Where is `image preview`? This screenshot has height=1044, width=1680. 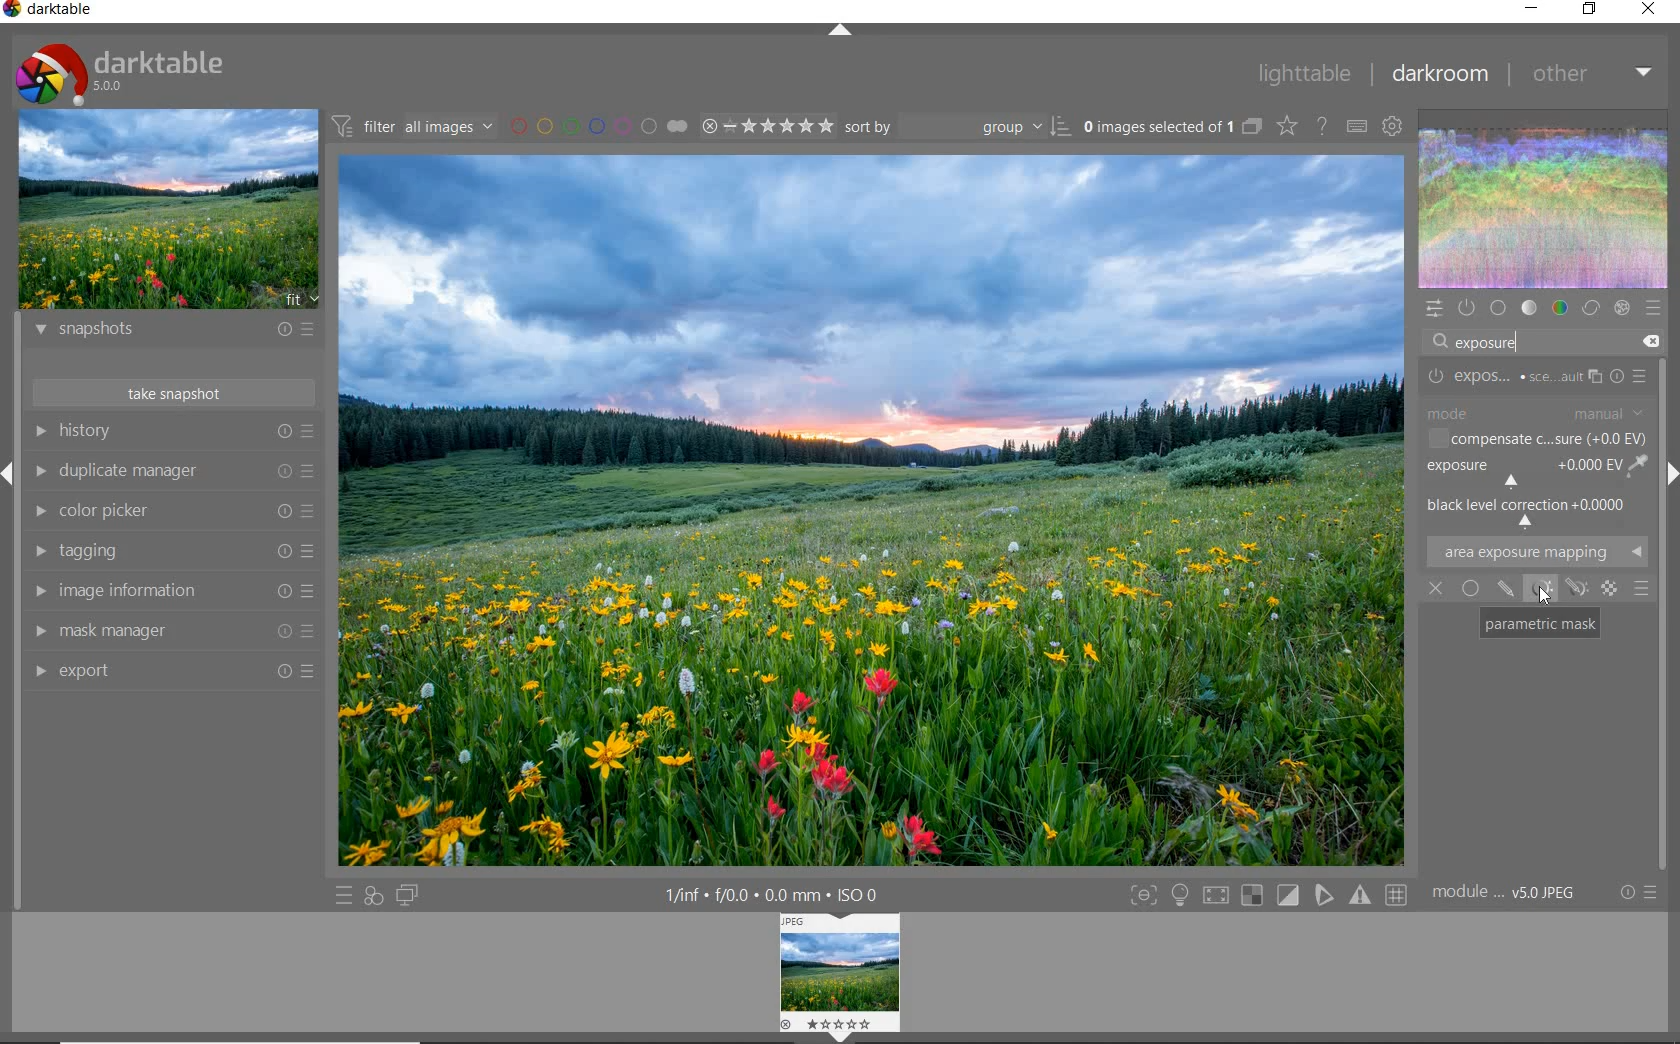 image preview is located at coordinates (170, 210).